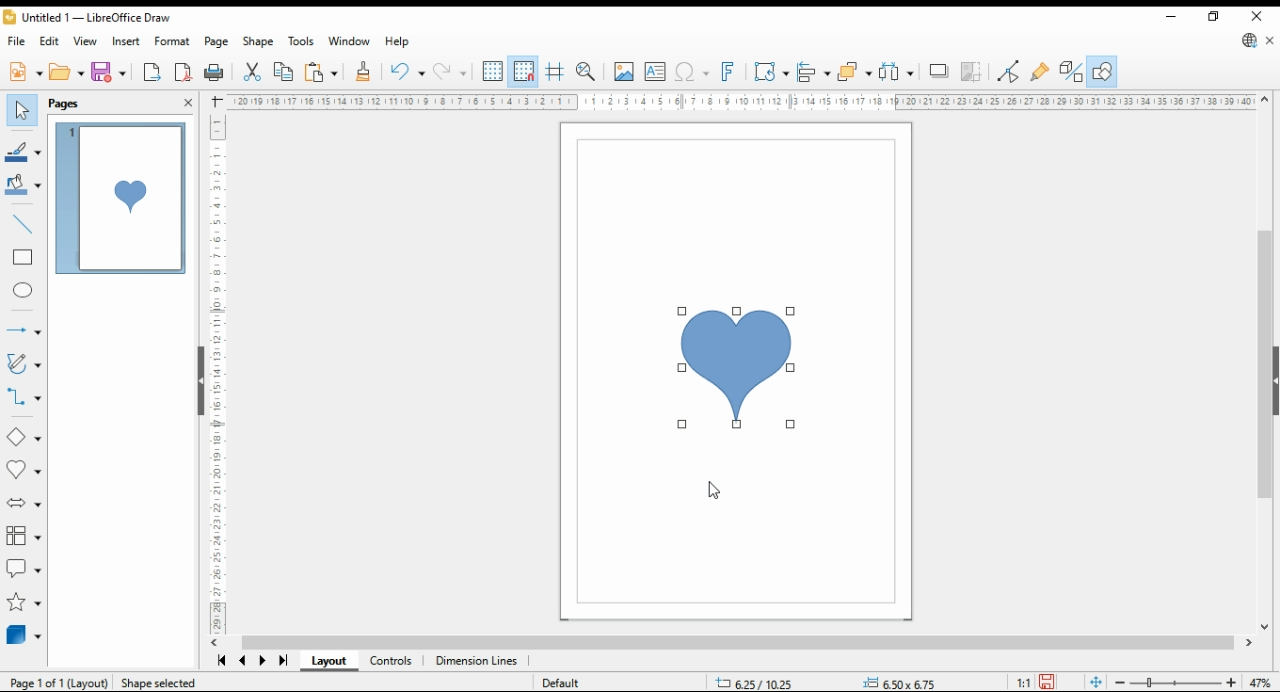 The width and height of the screenshot is (1280, 692). Describe the element at coordinates (252, 72) in the screenshot. I see `cut` at that location.